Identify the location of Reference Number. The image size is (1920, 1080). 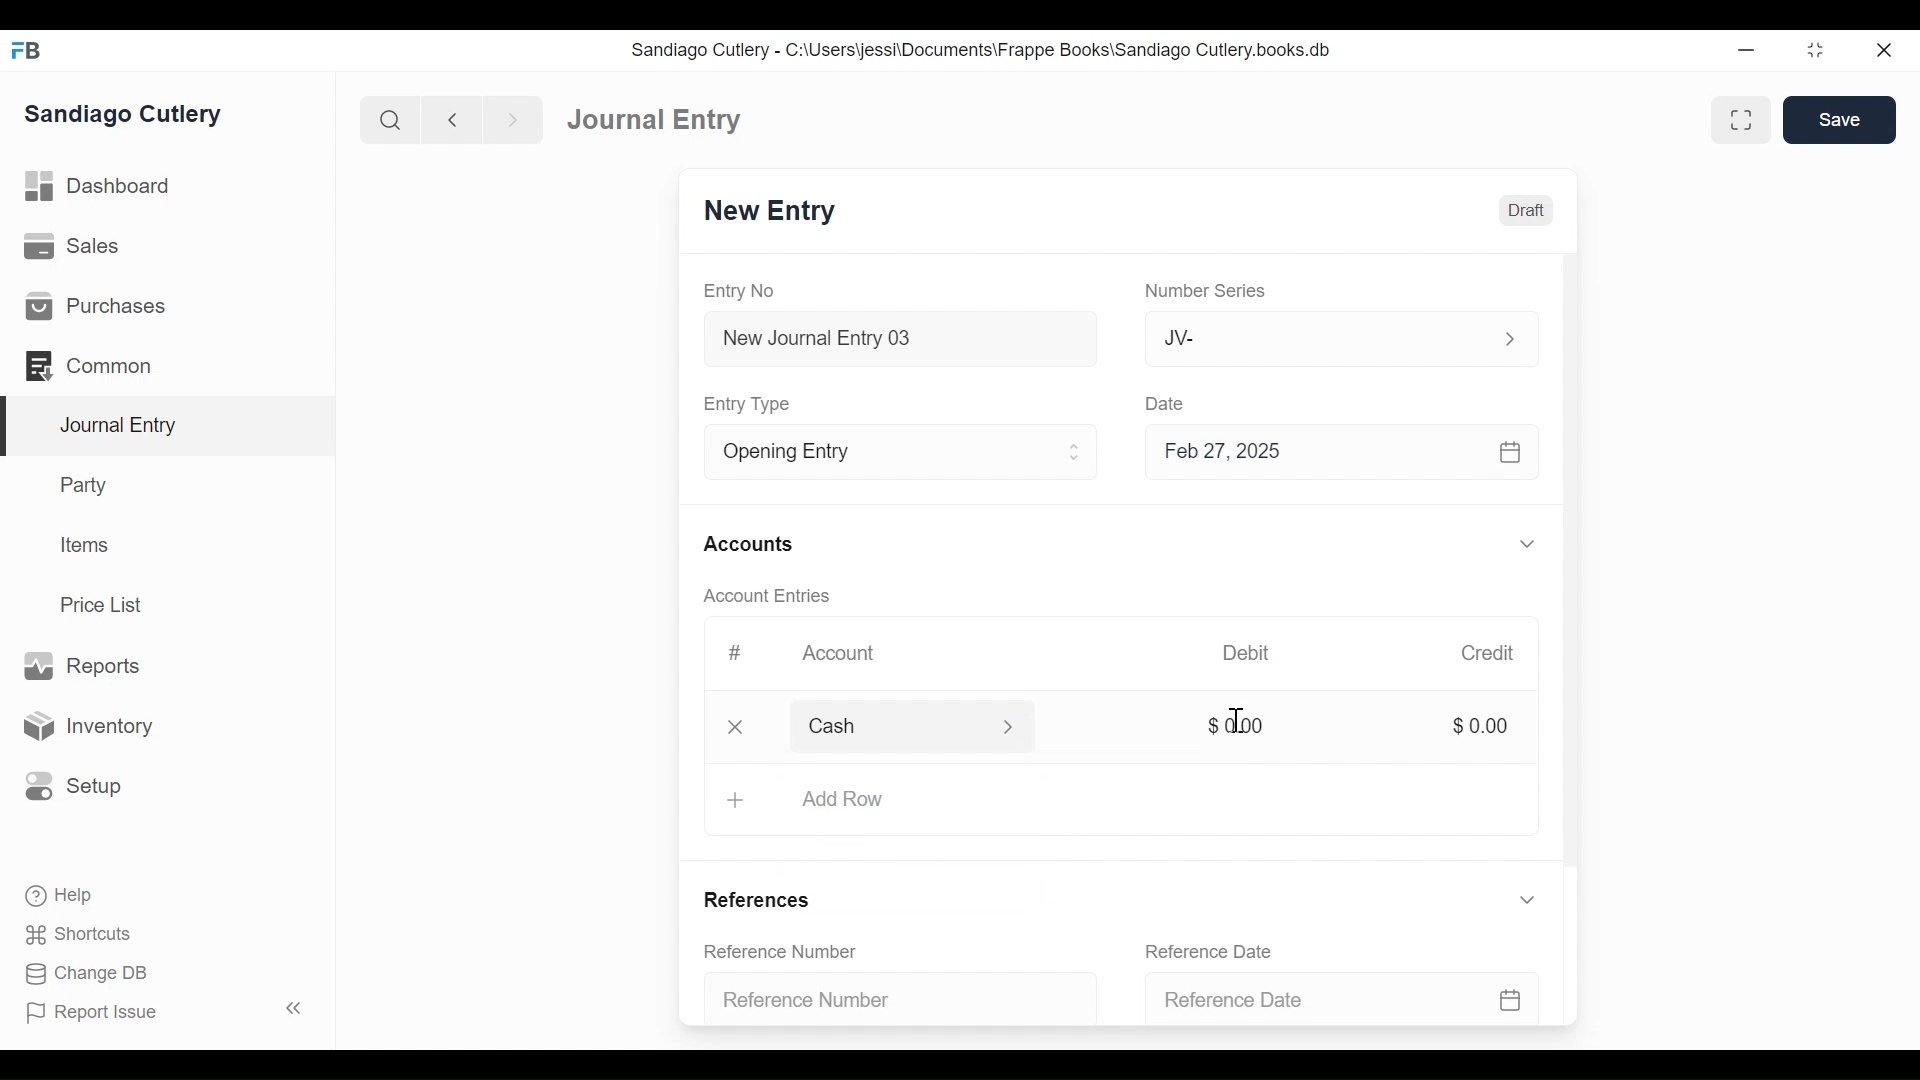
(889, 996).